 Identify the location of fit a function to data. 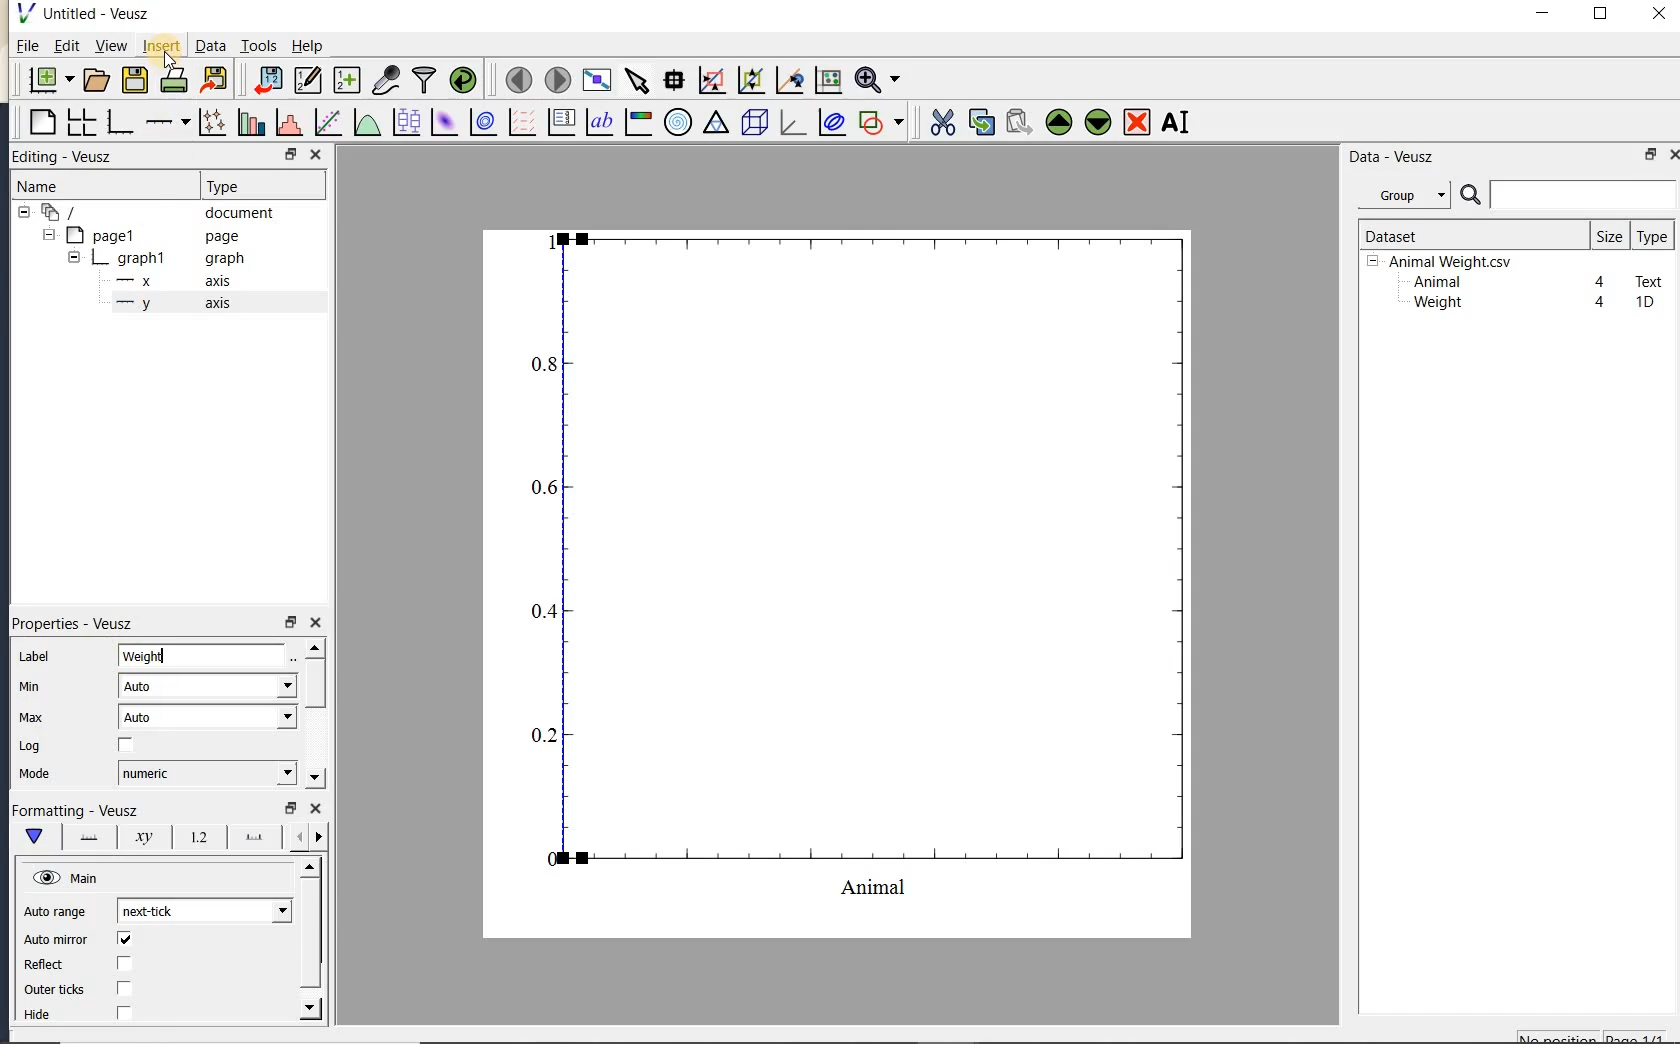
(327, 122).